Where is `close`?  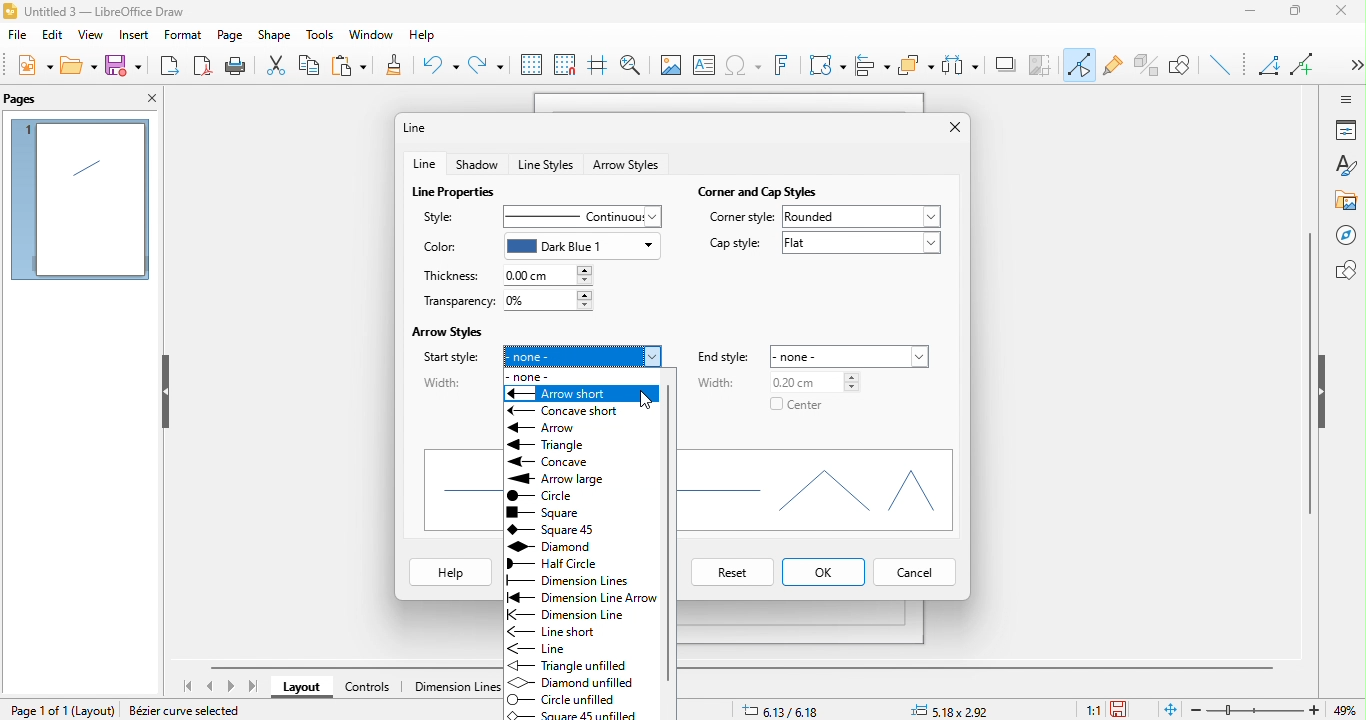
close is located at coordinates (947, 128).